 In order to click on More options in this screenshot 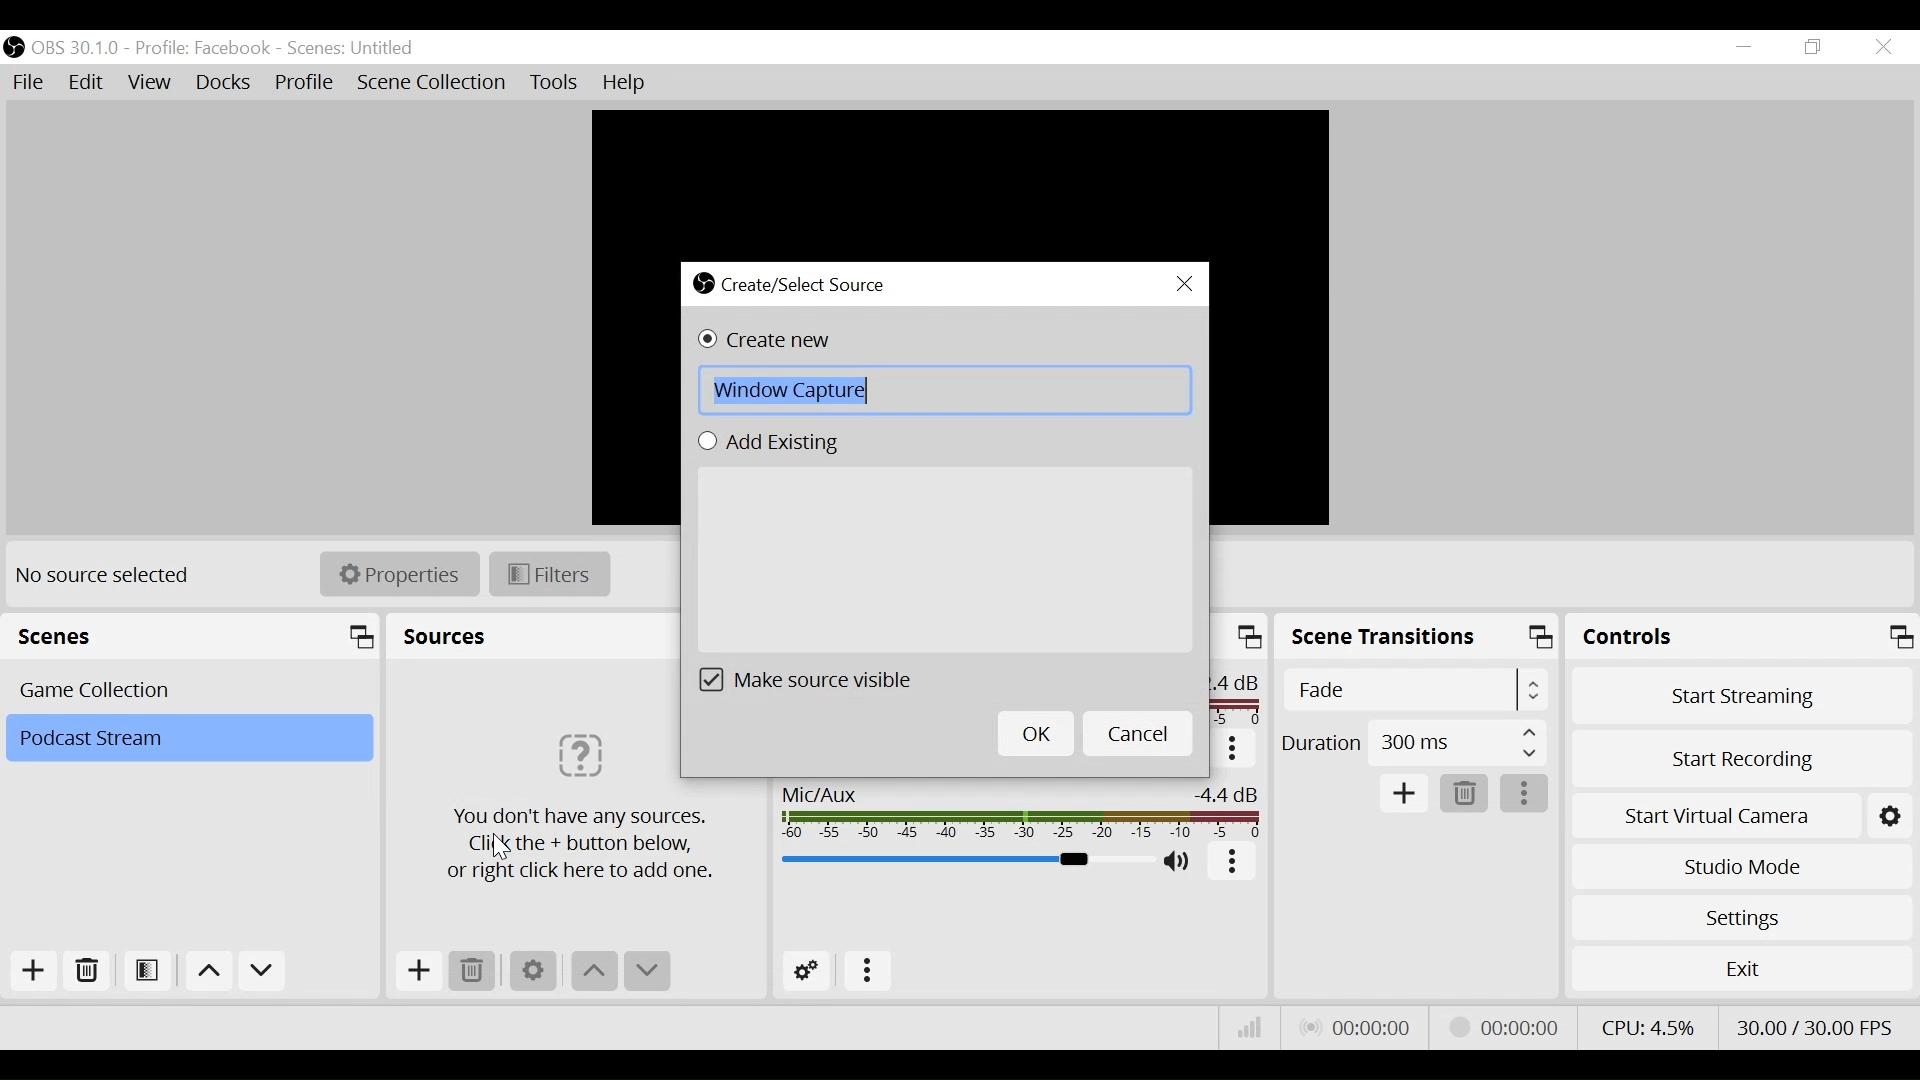, I will do `click(1525, 792)`.